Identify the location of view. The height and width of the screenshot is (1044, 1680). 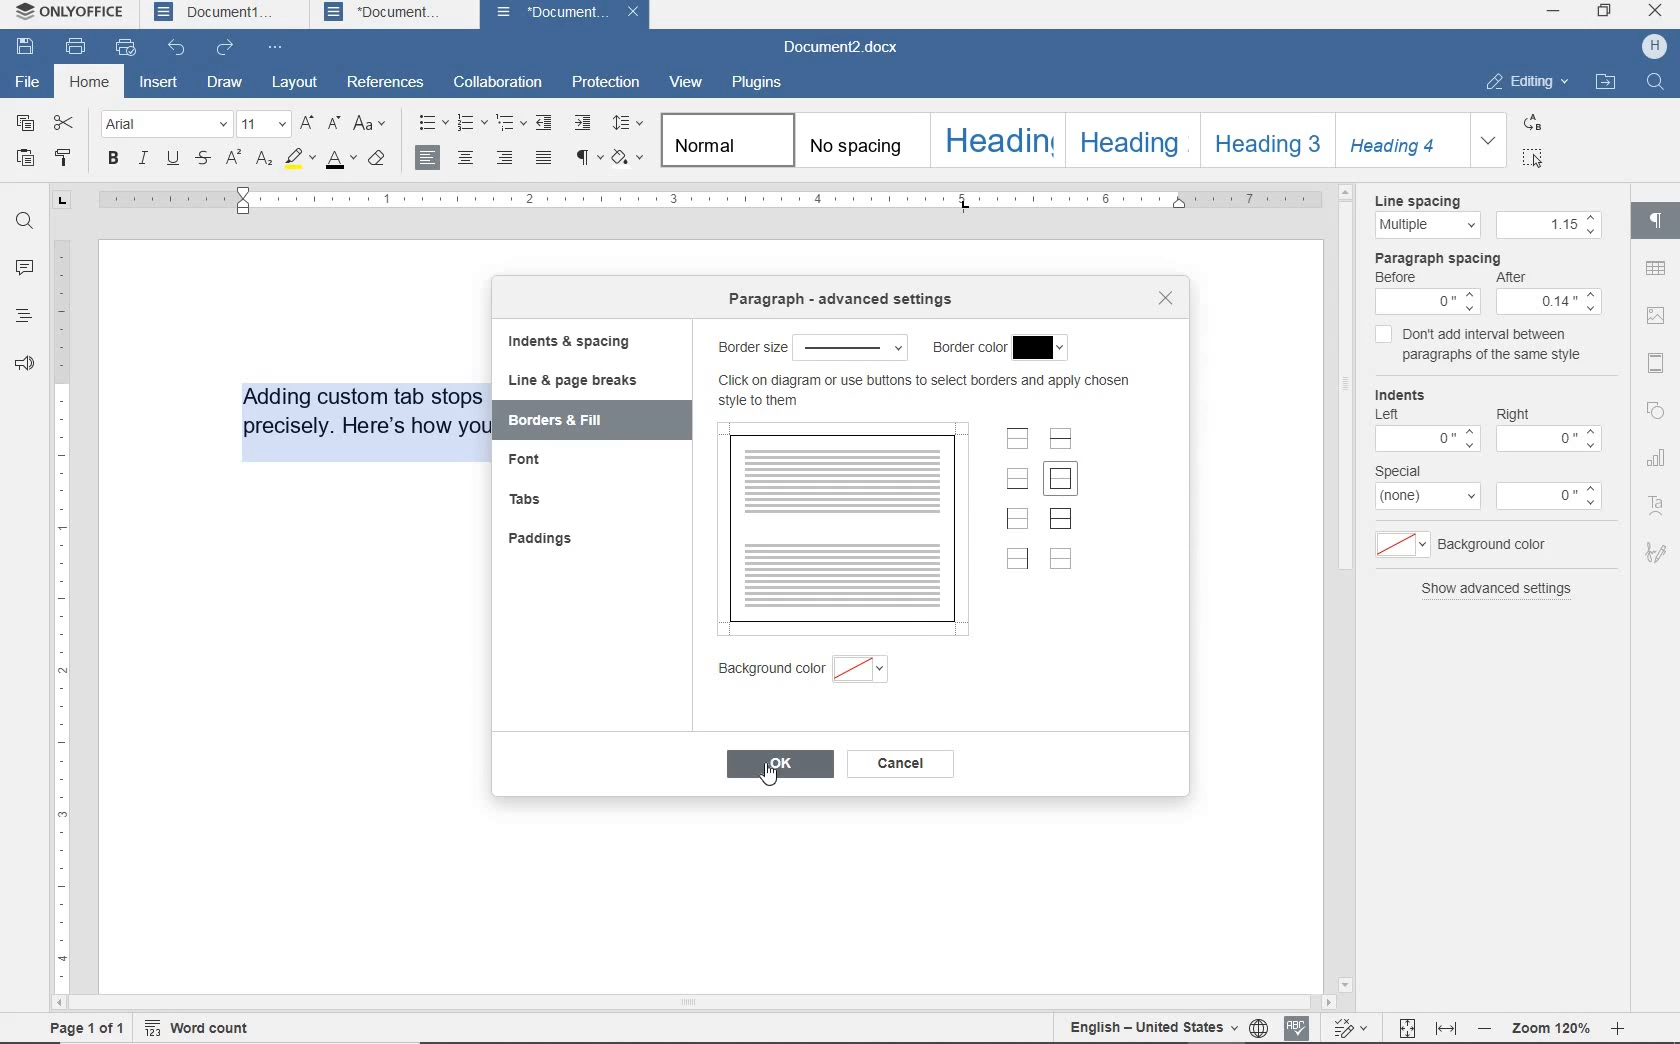
(683, 82).